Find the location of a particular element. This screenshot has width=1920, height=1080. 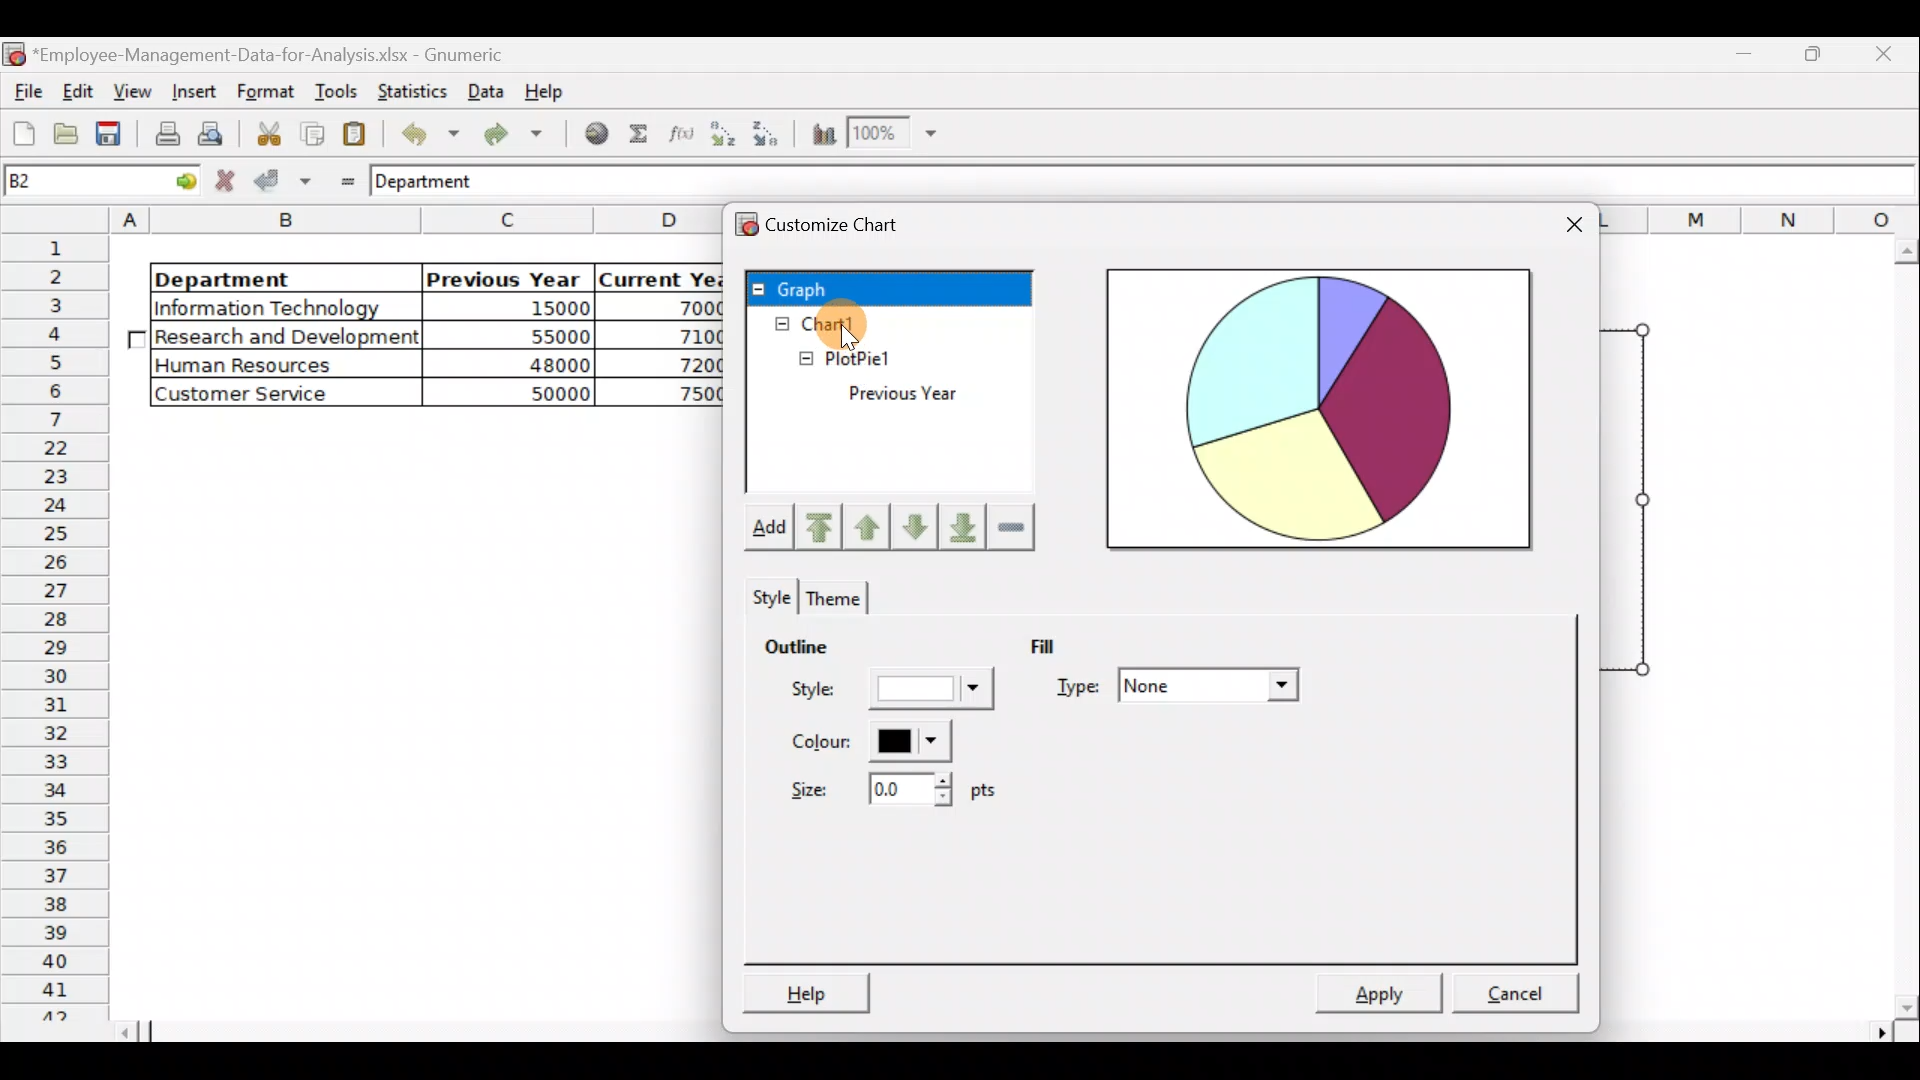

Tools is located at coordinates (331, 90).